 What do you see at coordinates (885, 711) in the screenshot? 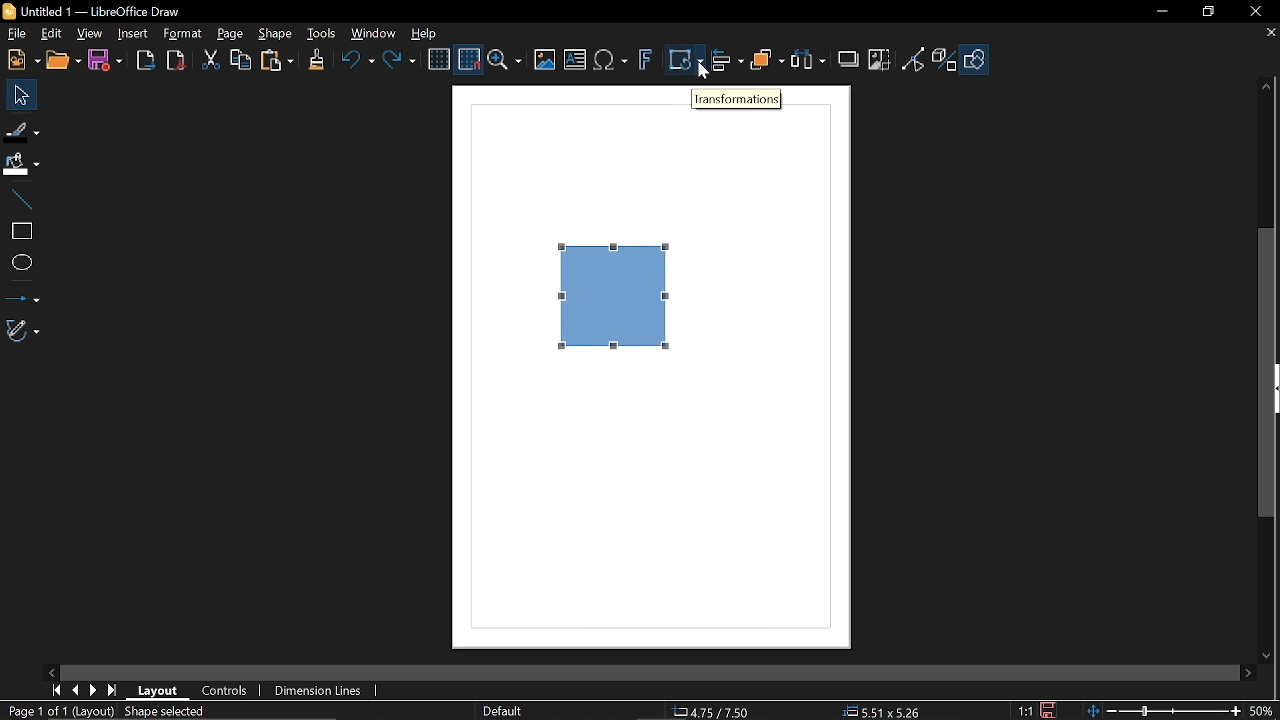
I see `5.51x5.26 (object size )` at bounding box center [885, 711].